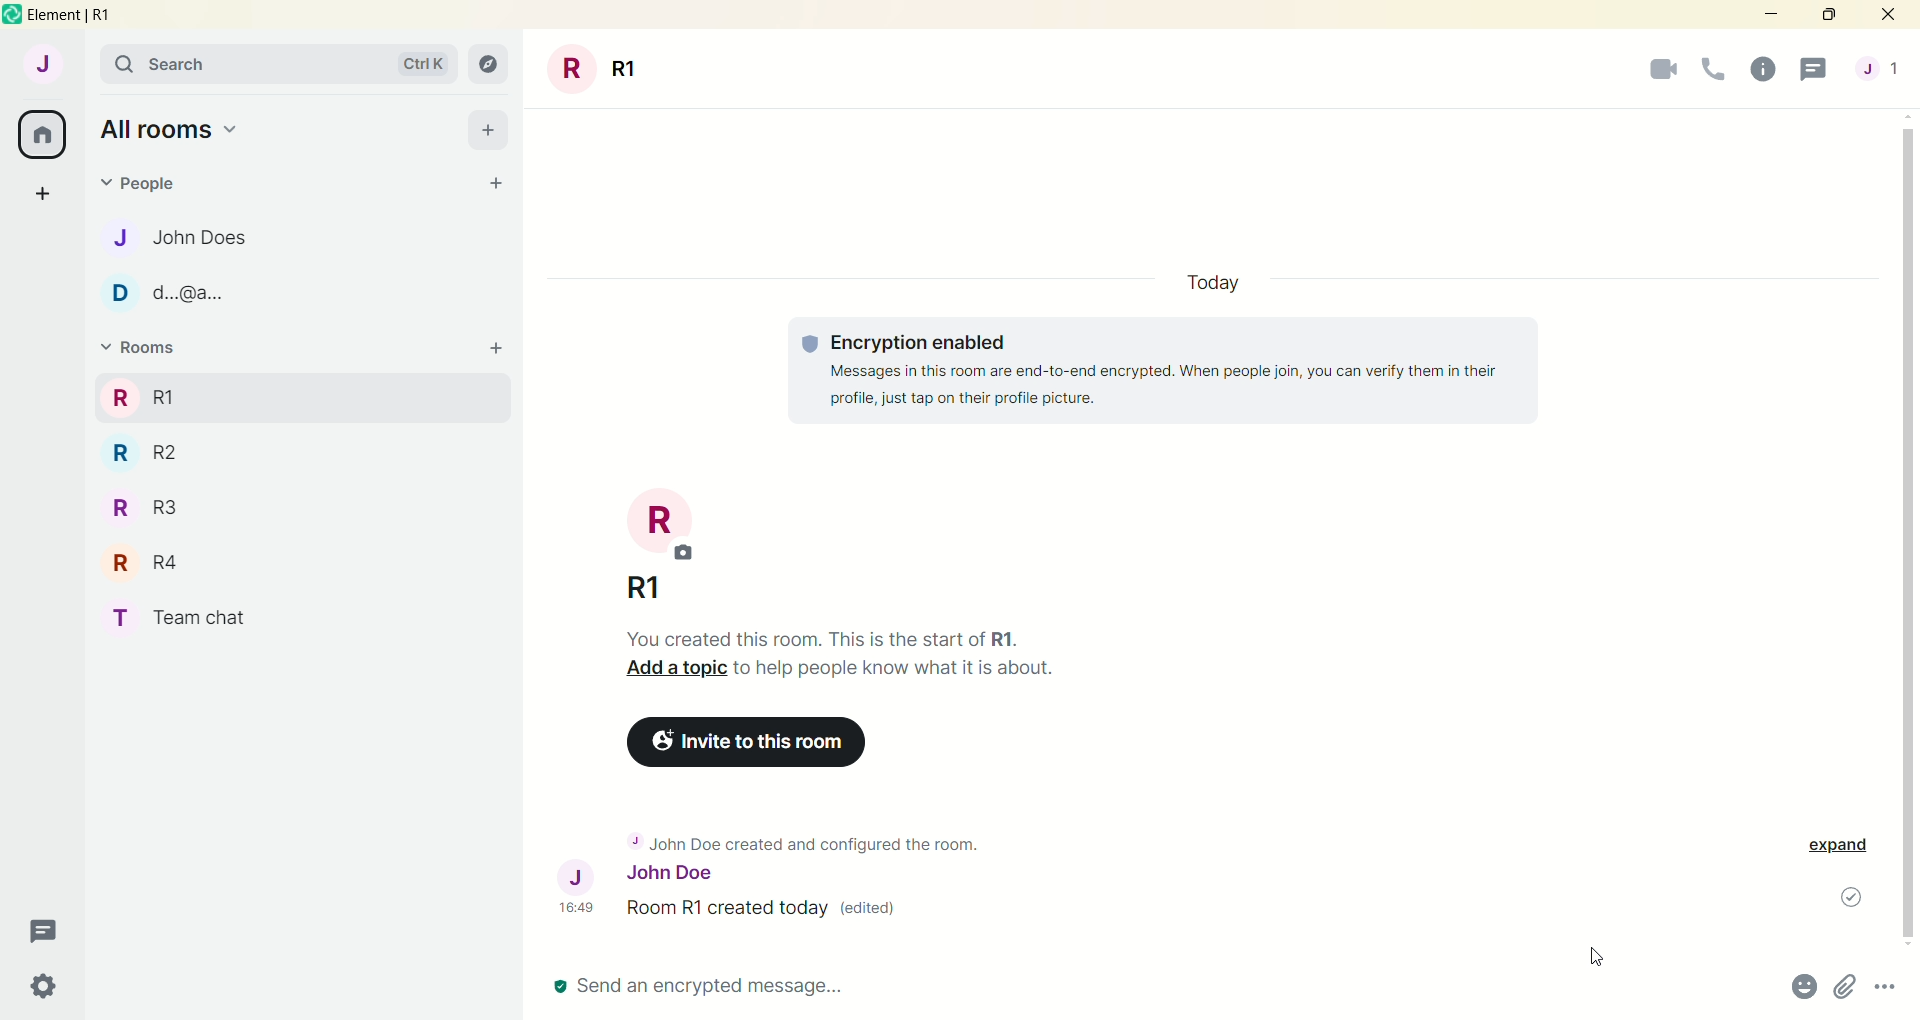 This screenshot has width=1920, height=1020. I want to click on send message, so click(733, 984).